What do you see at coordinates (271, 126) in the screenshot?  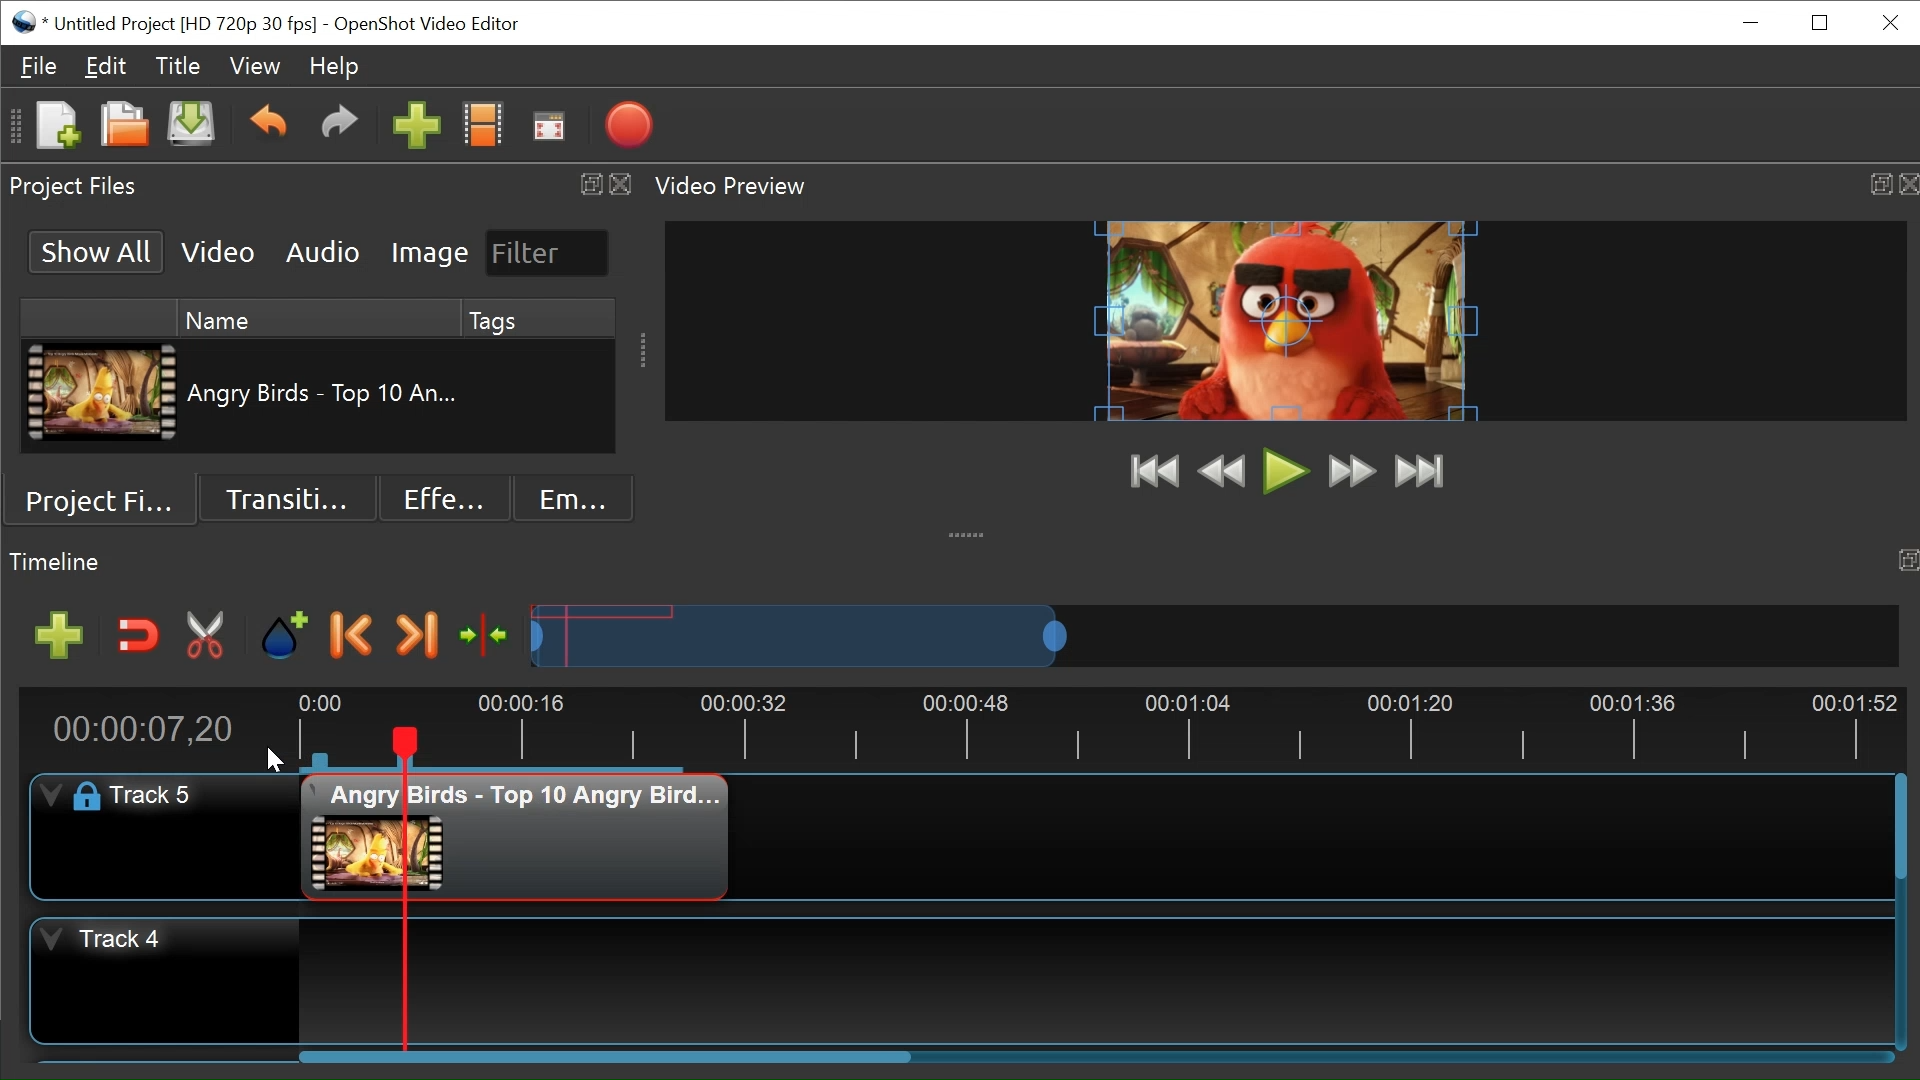 I see `undo` at bounding box center [271, 126].